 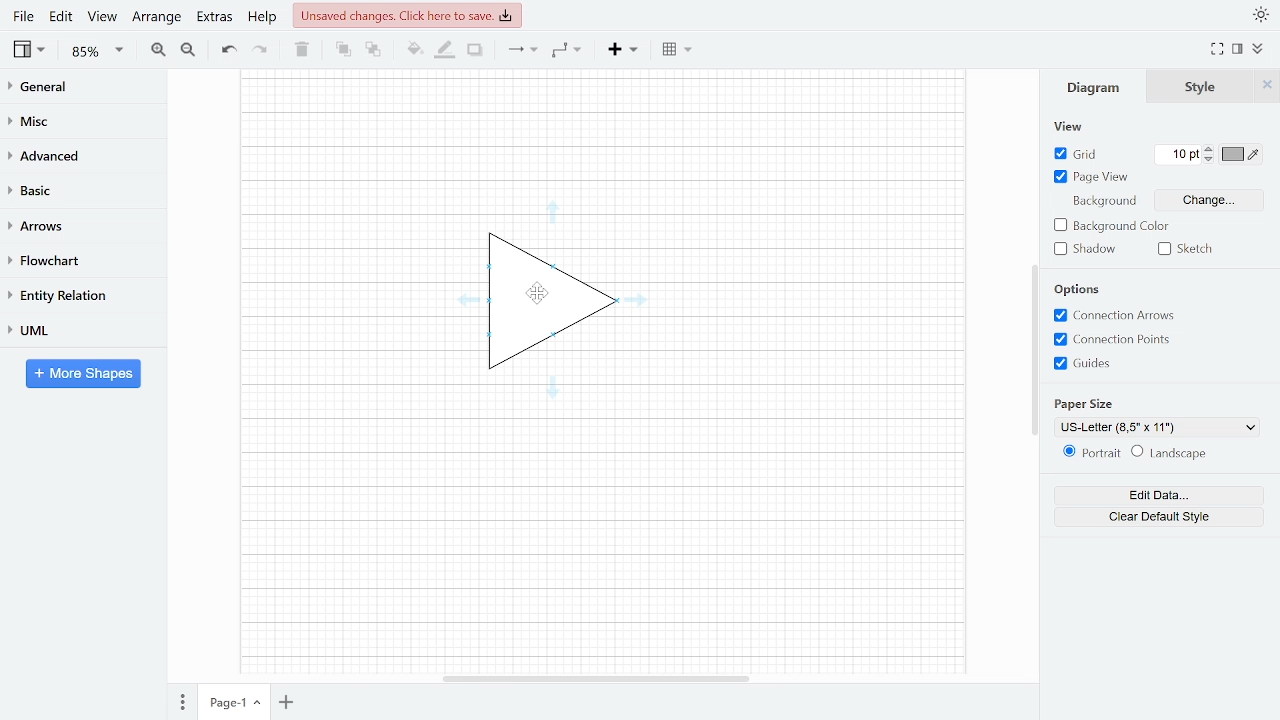 I want to click on Arrows, so click(x=74, y=225).